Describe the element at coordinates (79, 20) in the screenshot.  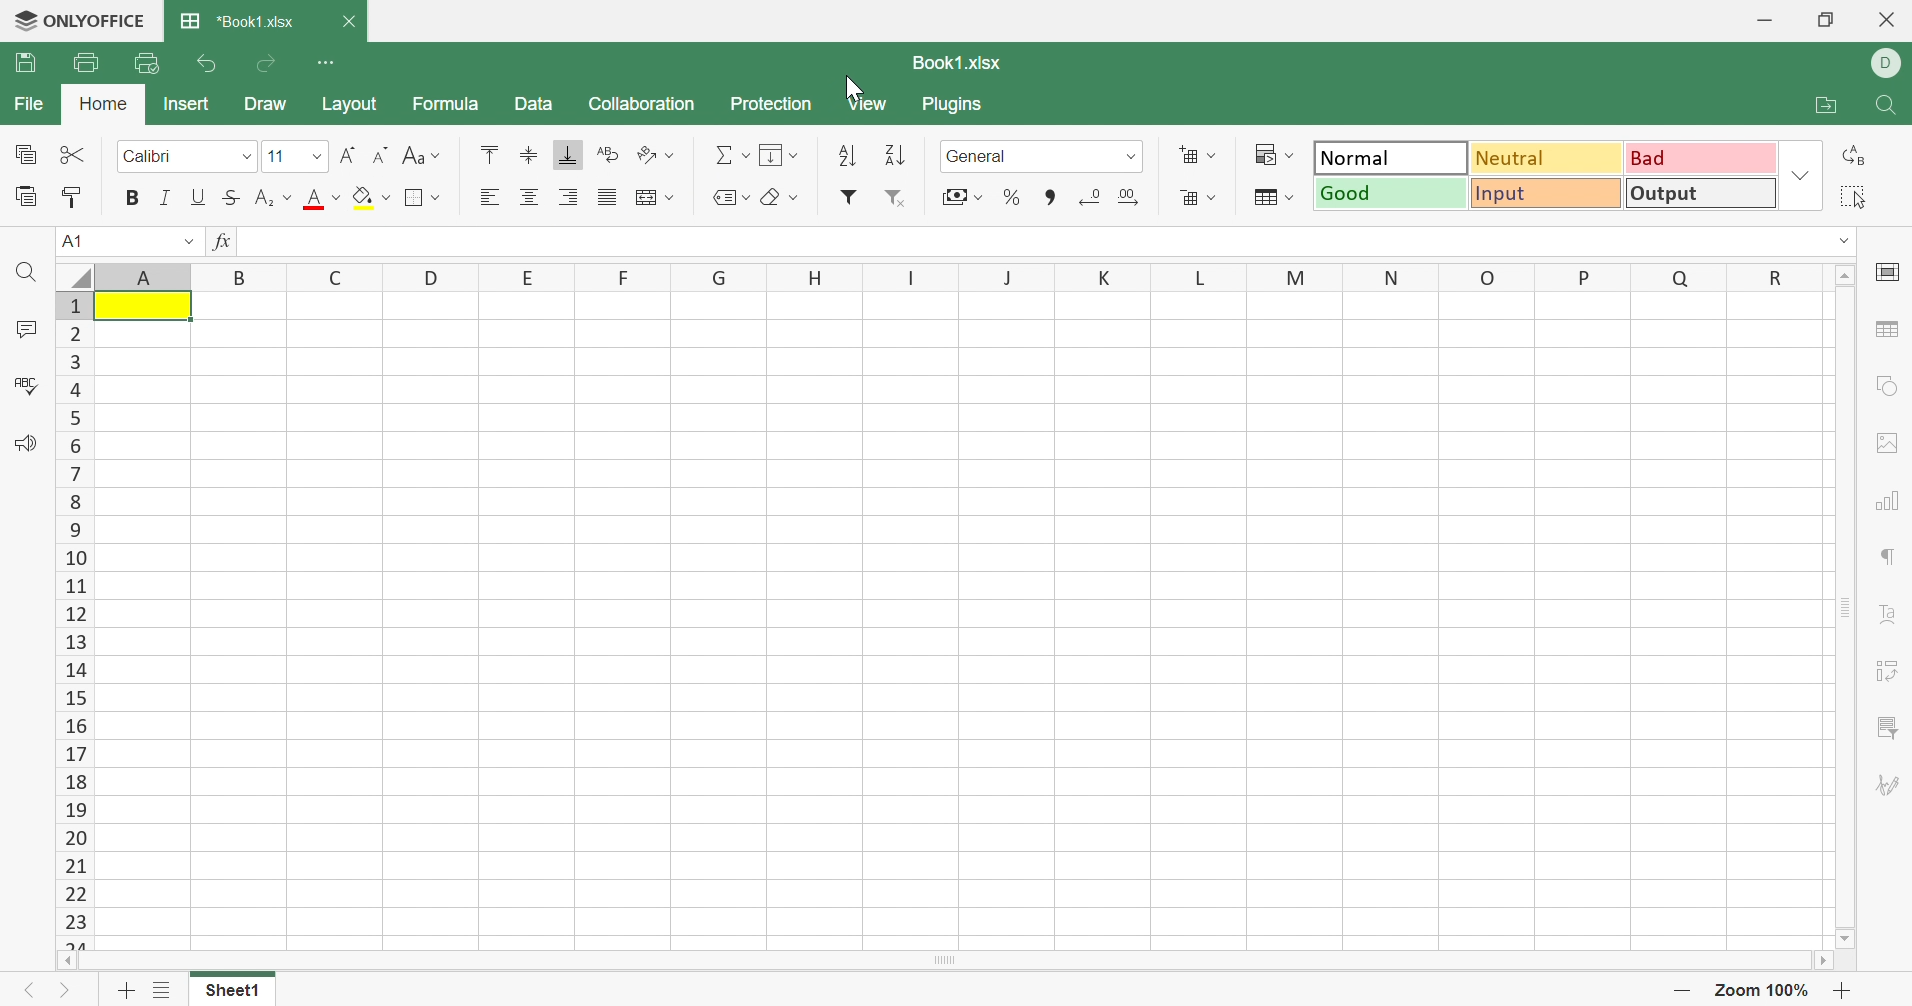
I see `ONLYOFFICE` at that location.